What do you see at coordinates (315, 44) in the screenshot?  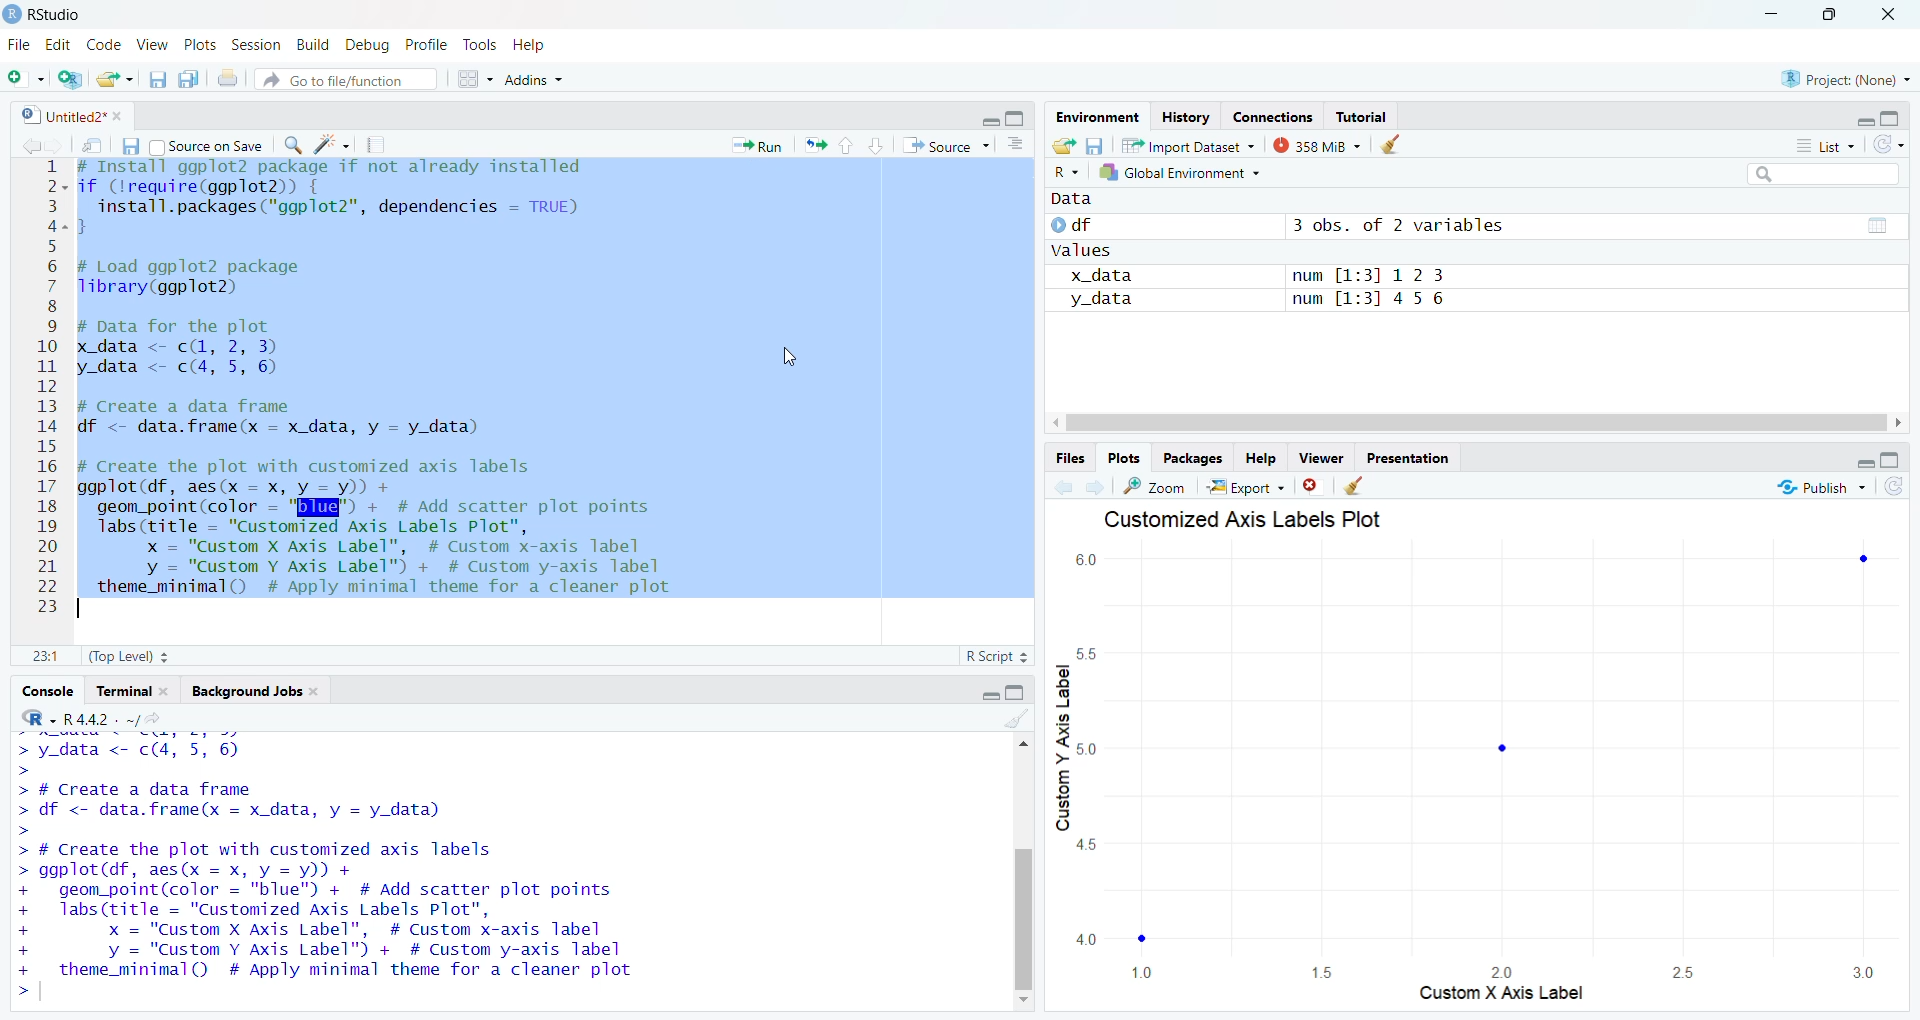 I see `Build` at bounding box center [315, 44].